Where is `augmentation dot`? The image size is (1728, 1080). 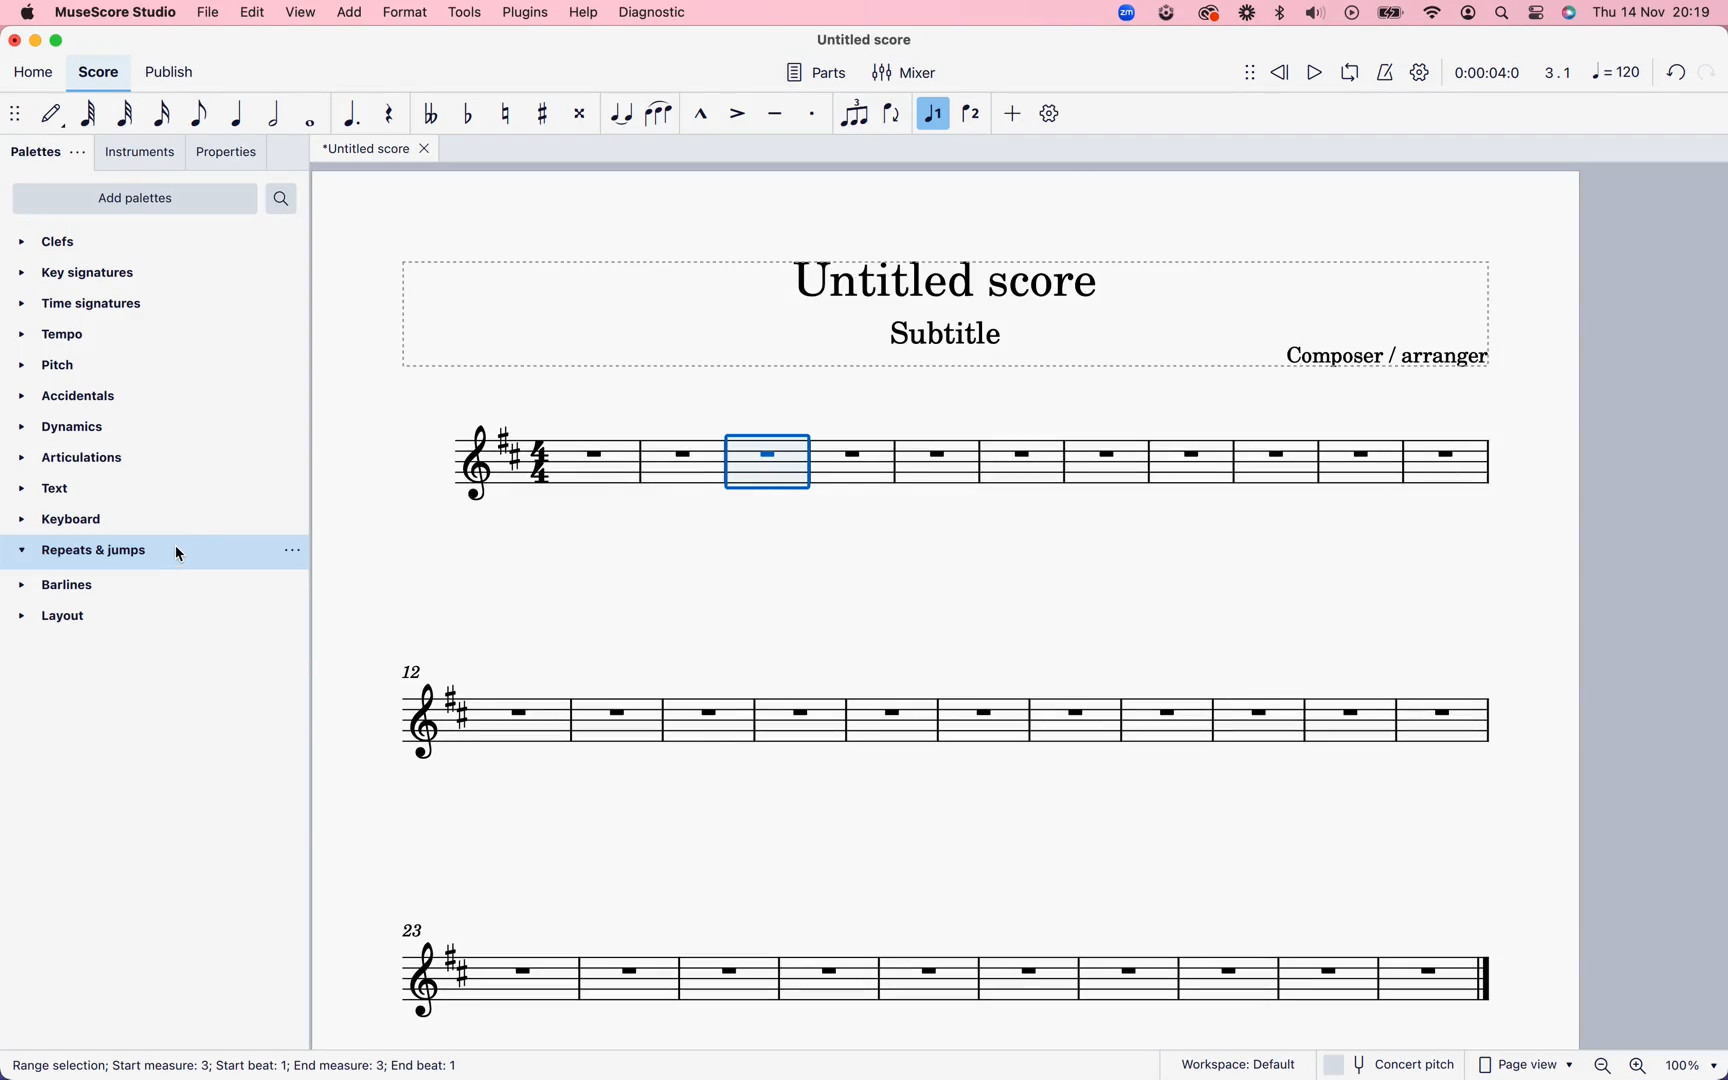 augmentation dot is located at coordinates (355, 113).